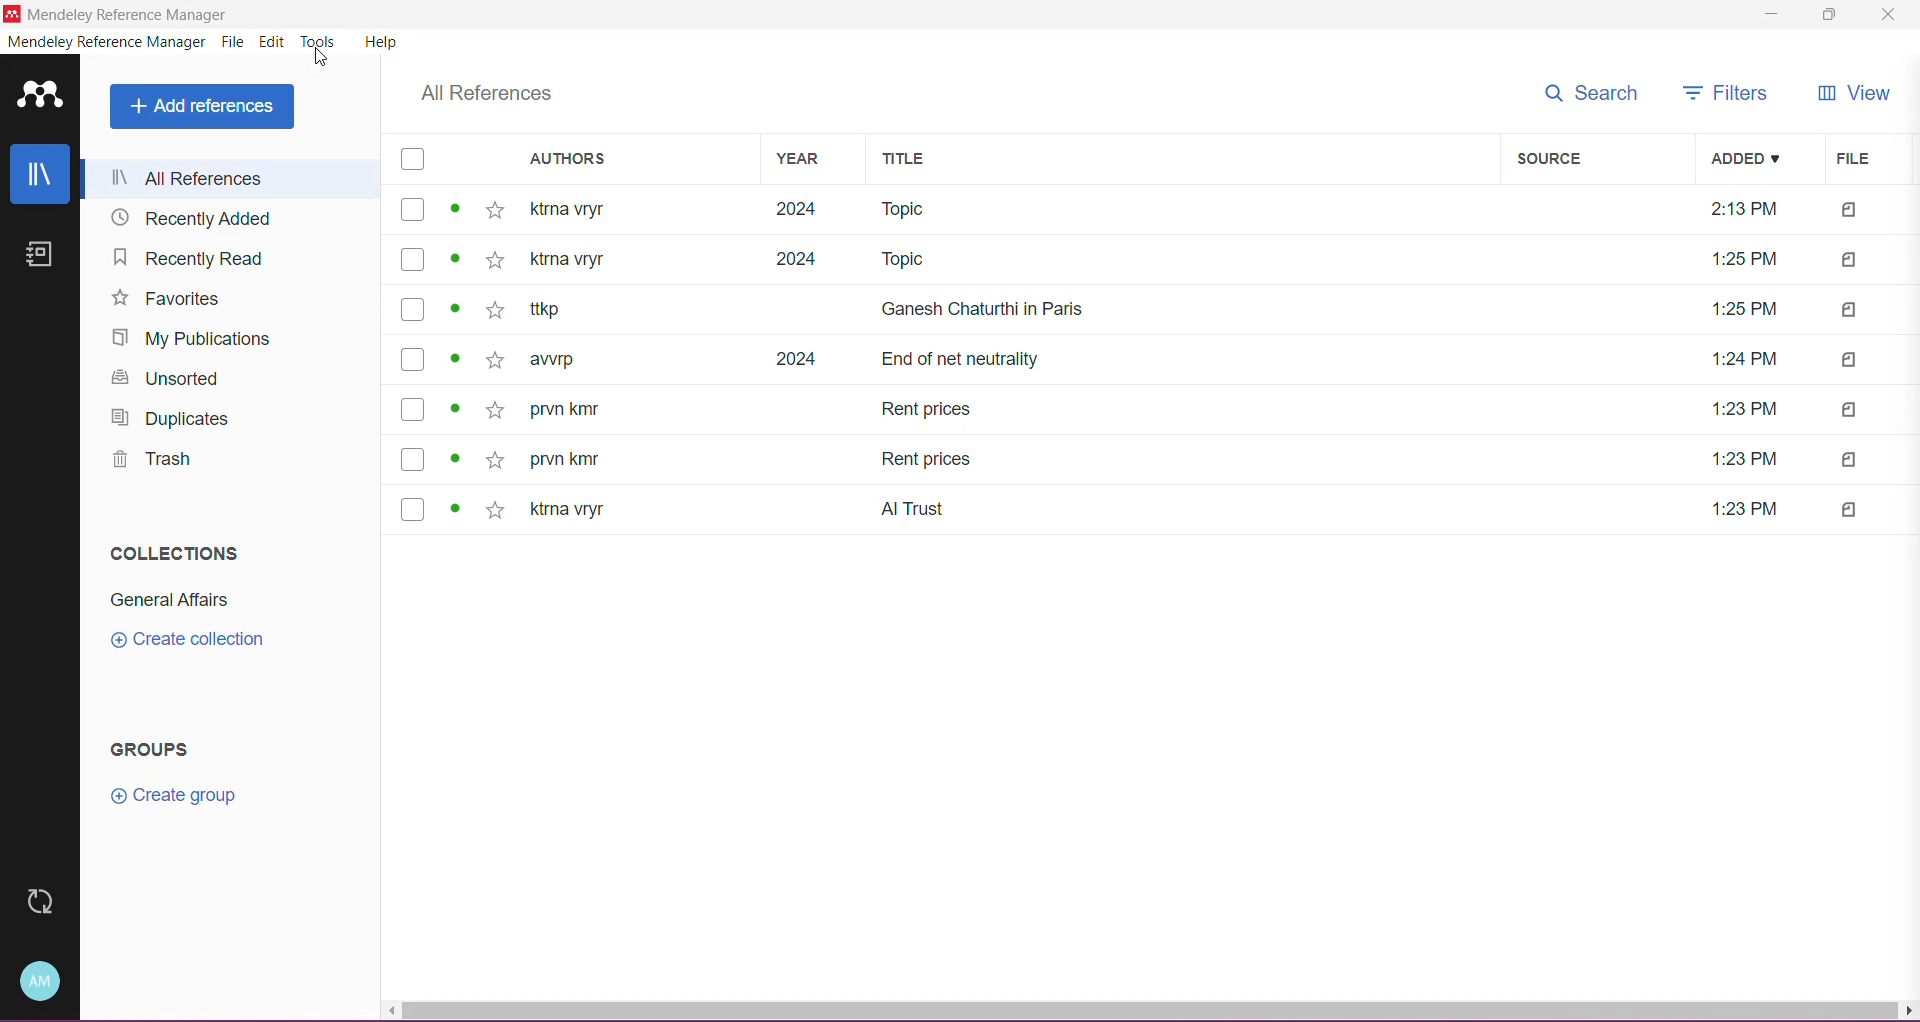  Describe the element at coordinates (980, 307) in the screenshot. I see `Title` at that location.